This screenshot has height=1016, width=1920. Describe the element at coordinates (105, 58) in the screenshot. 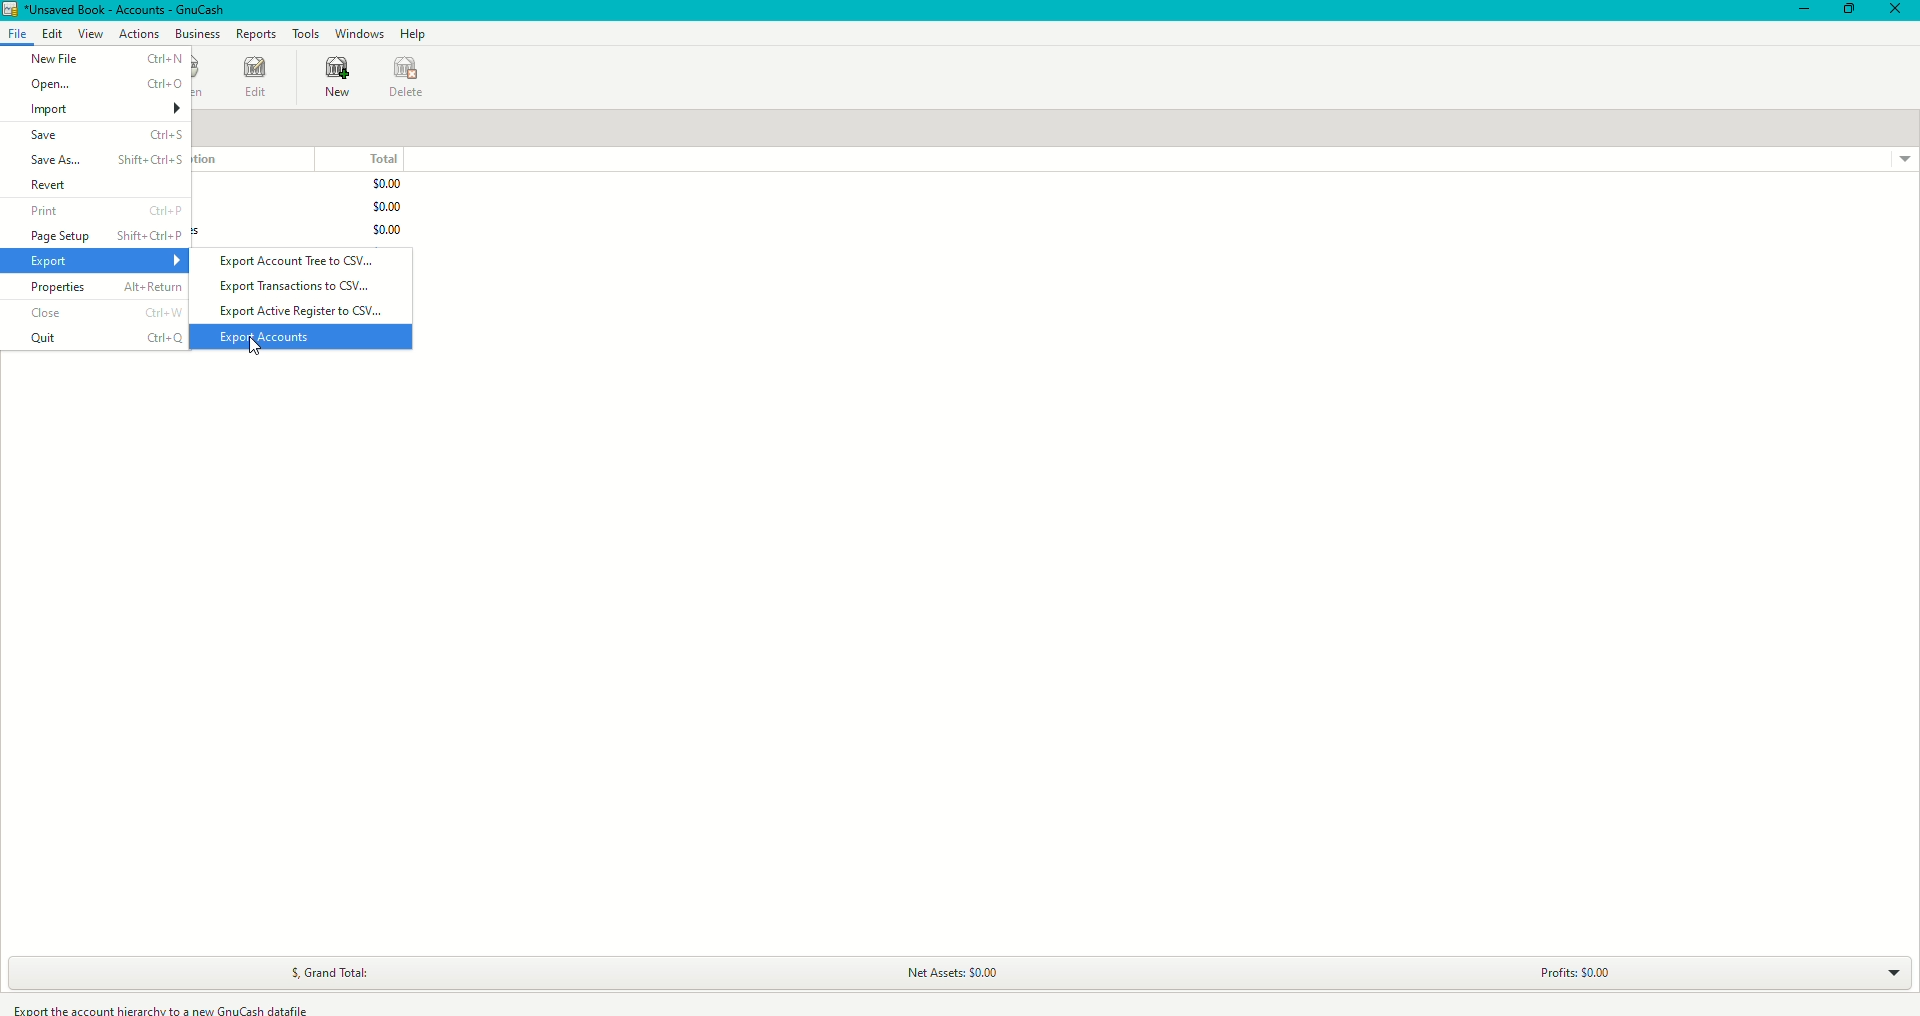

I see `New File` at that location.